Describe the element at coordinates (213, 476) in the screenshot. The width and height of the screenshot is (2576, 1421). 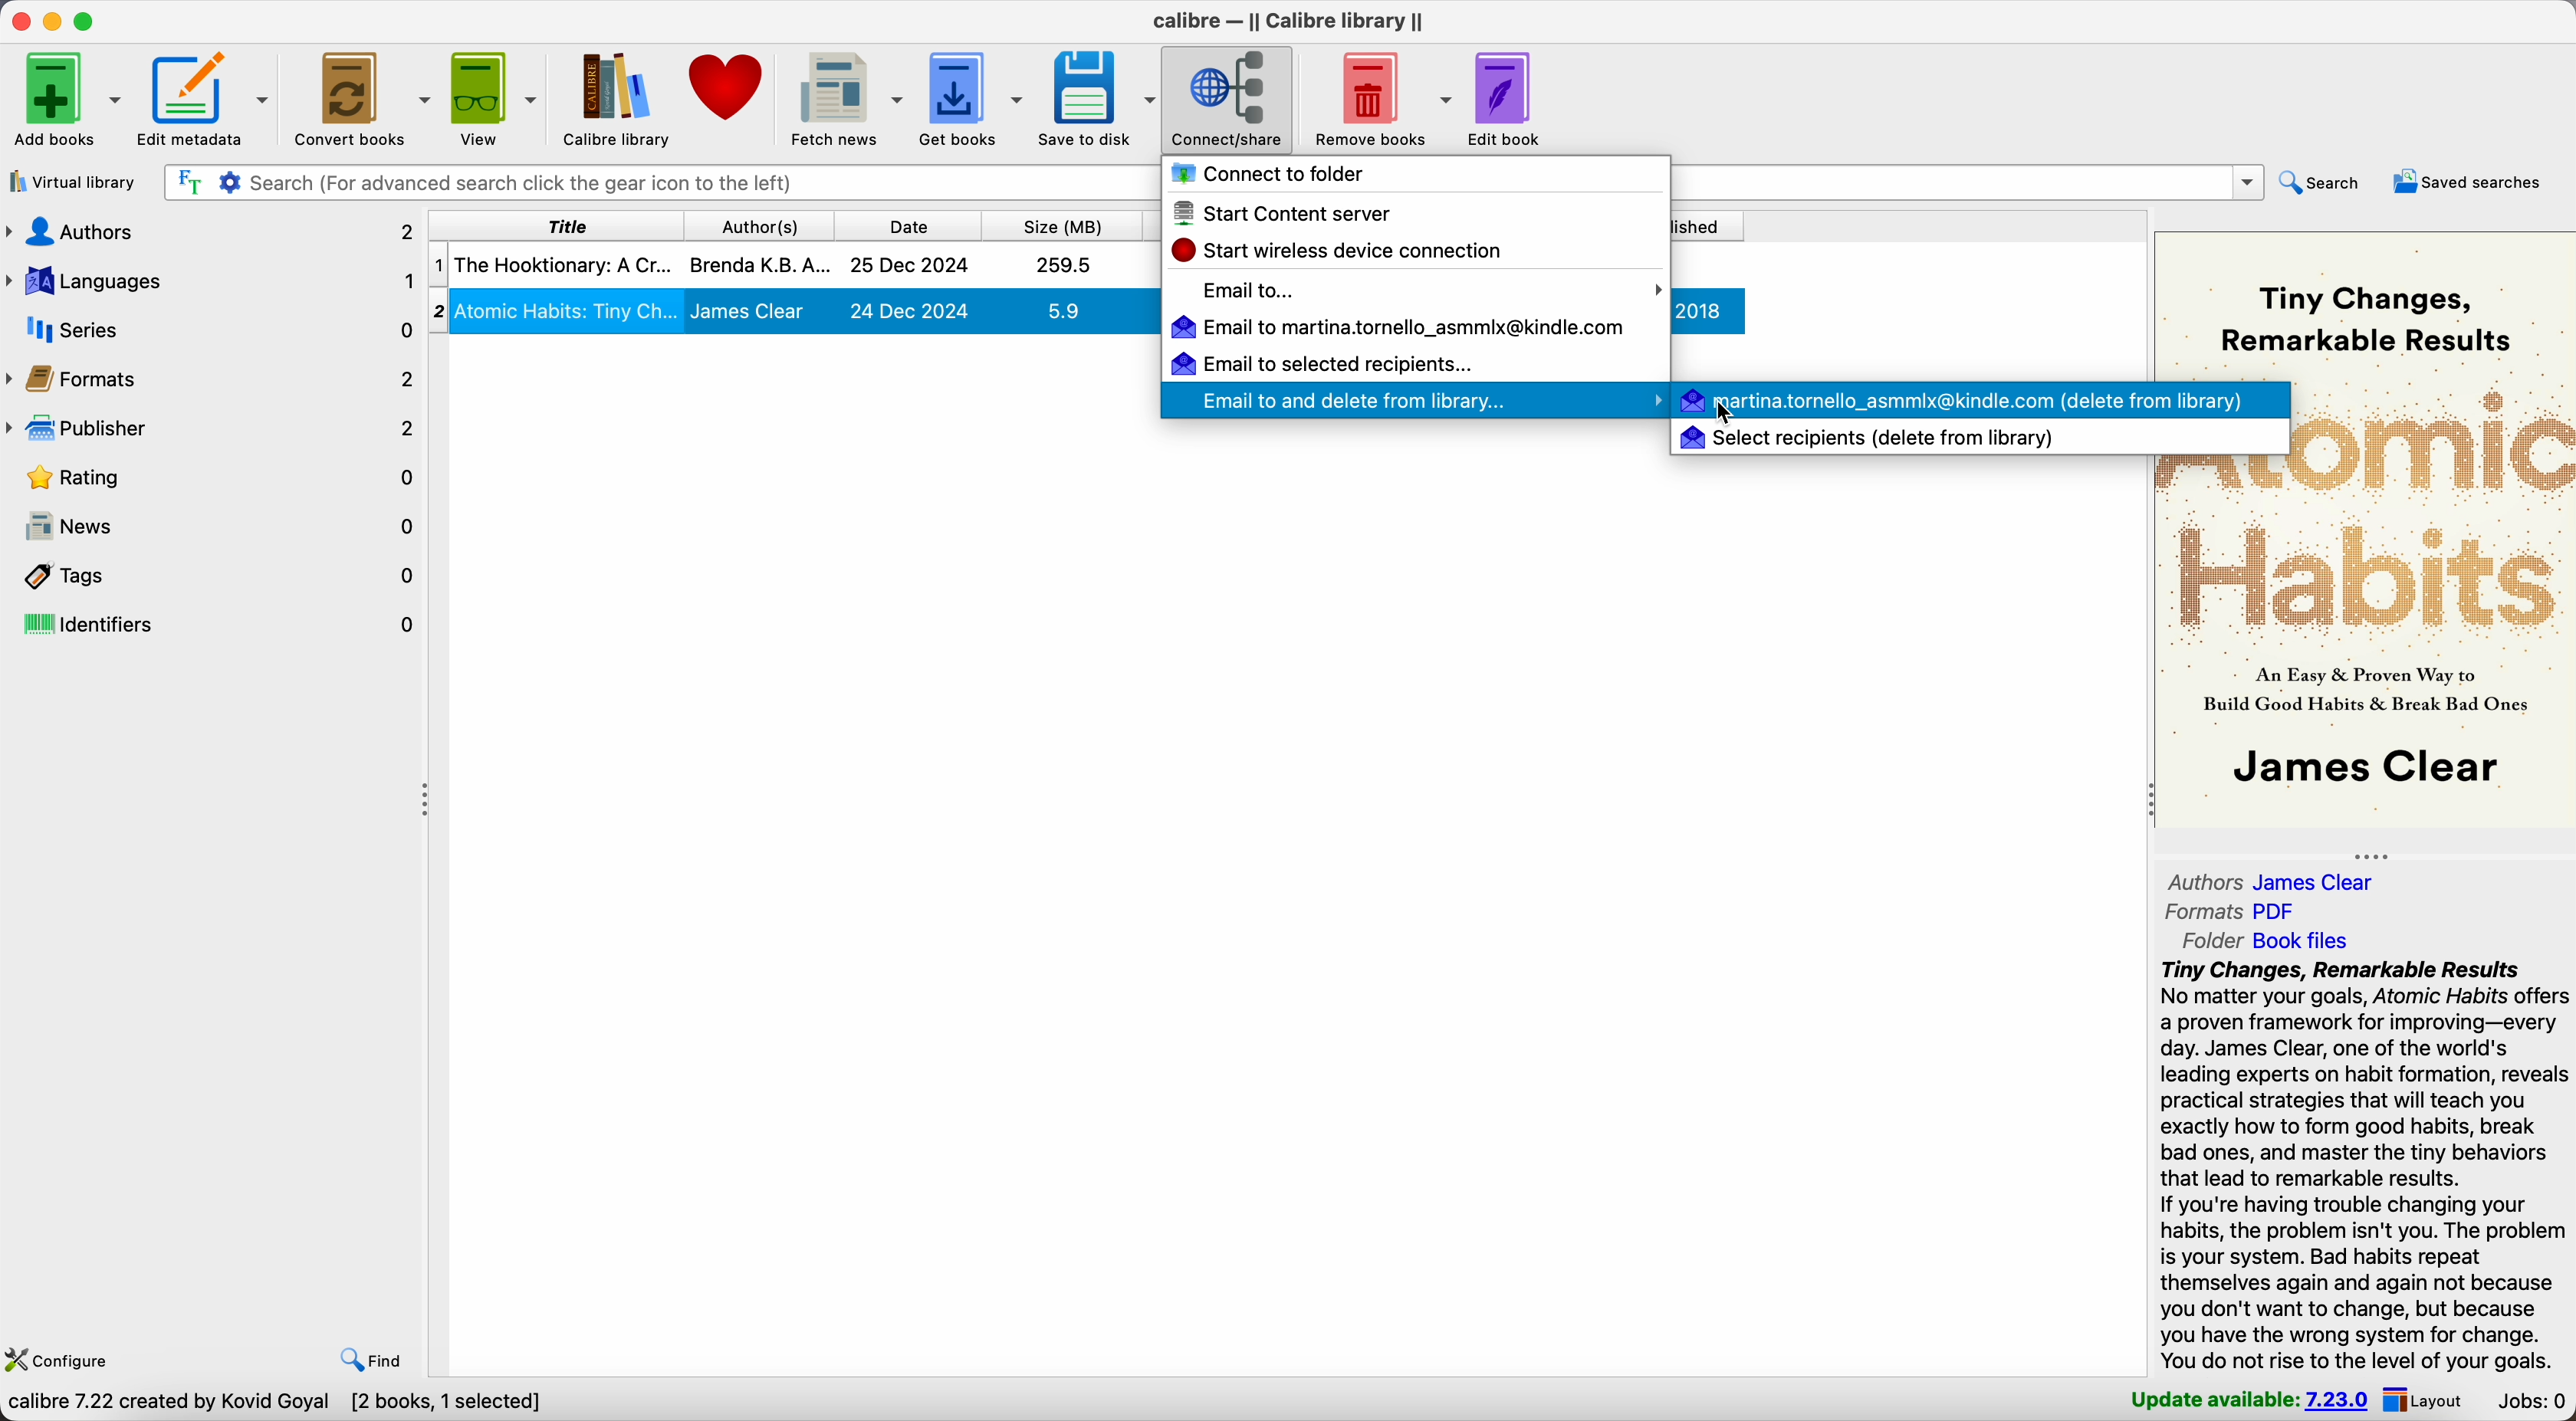
I see `rating` at that location.